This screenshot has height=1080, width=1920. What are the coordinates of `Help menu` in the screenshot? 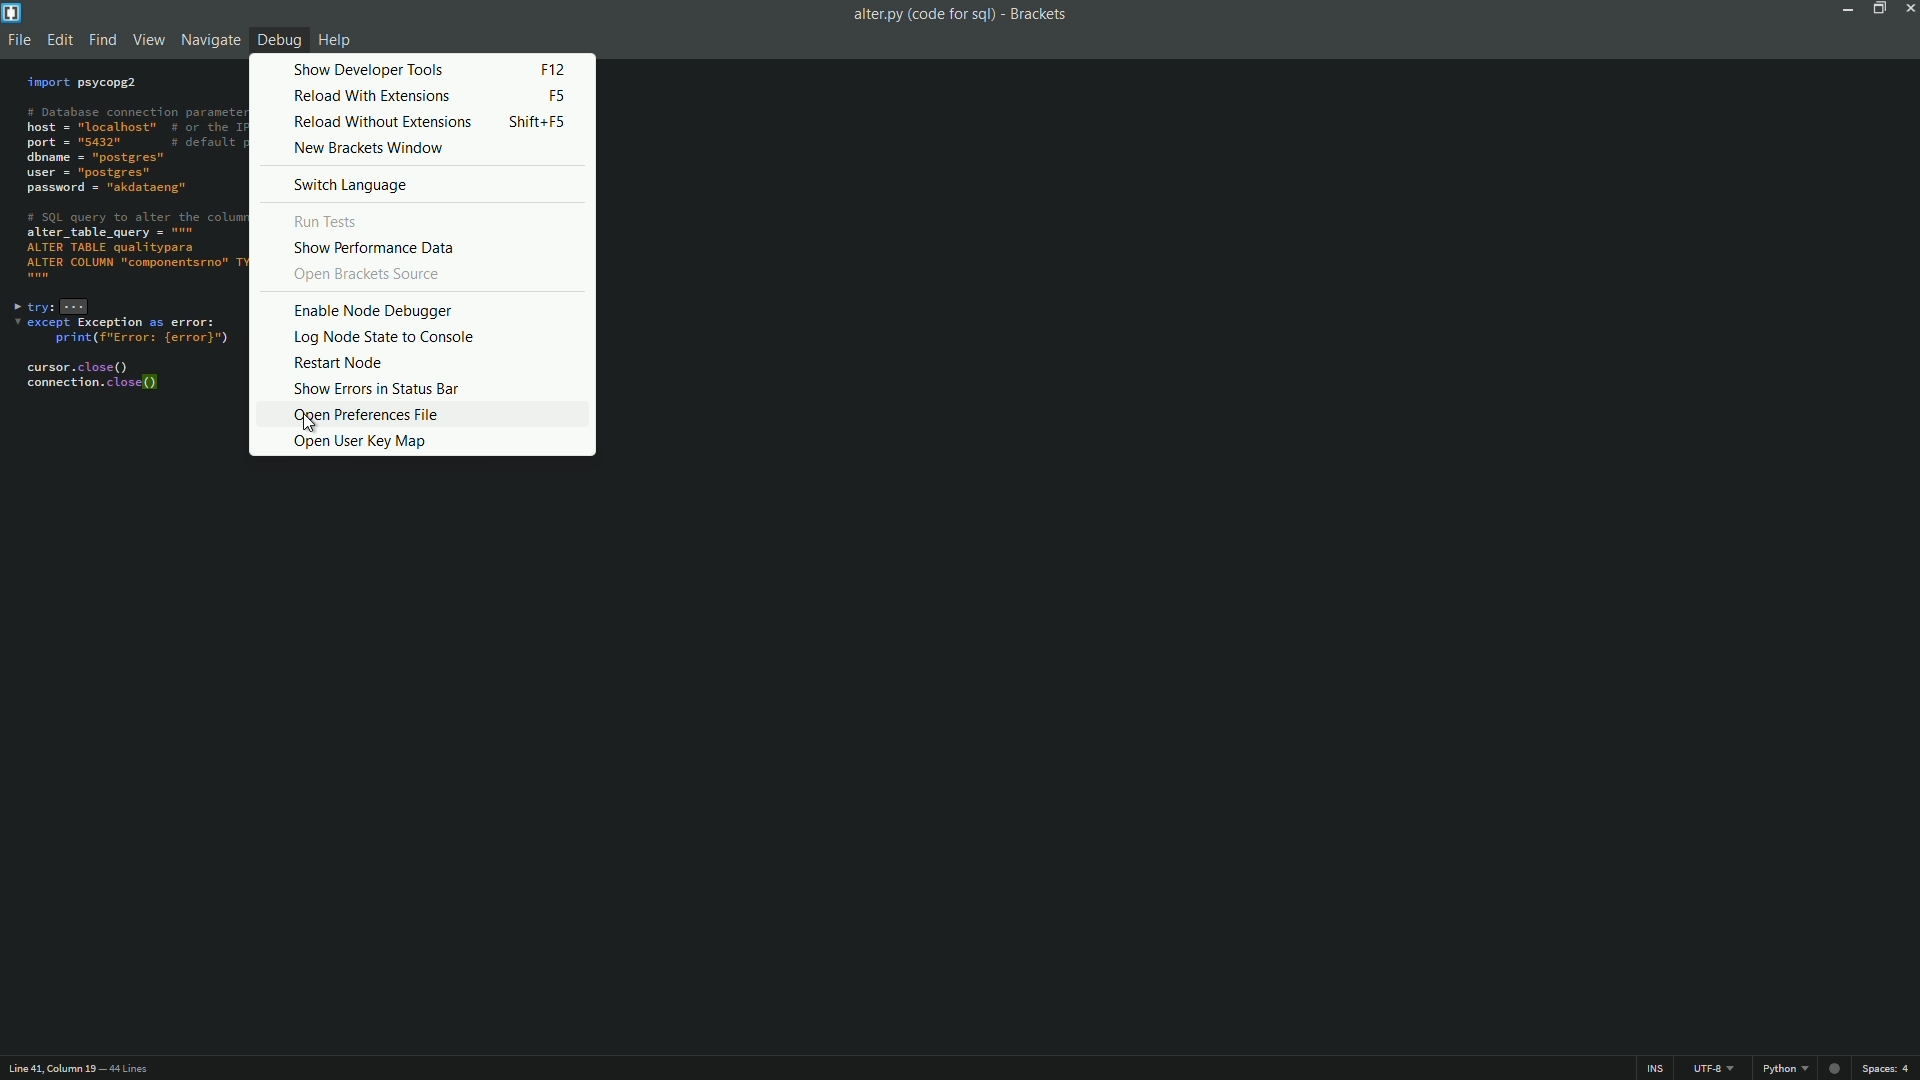 It's located at (338, 39).